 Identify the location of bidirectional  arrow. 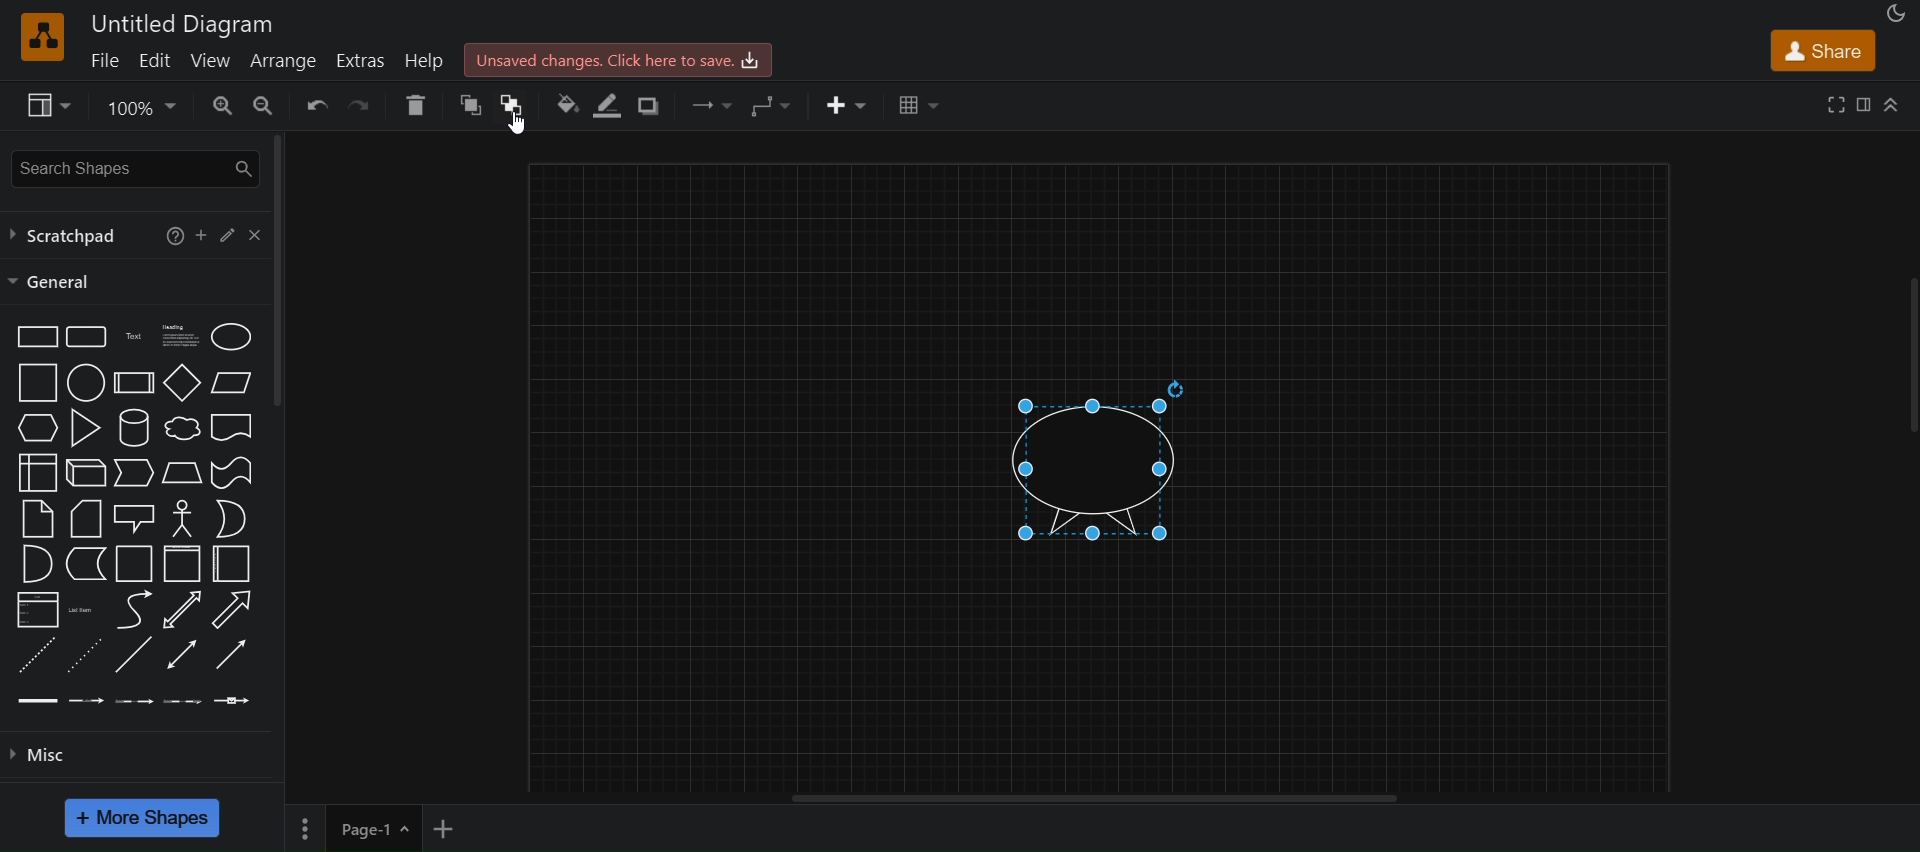
(181, 608).